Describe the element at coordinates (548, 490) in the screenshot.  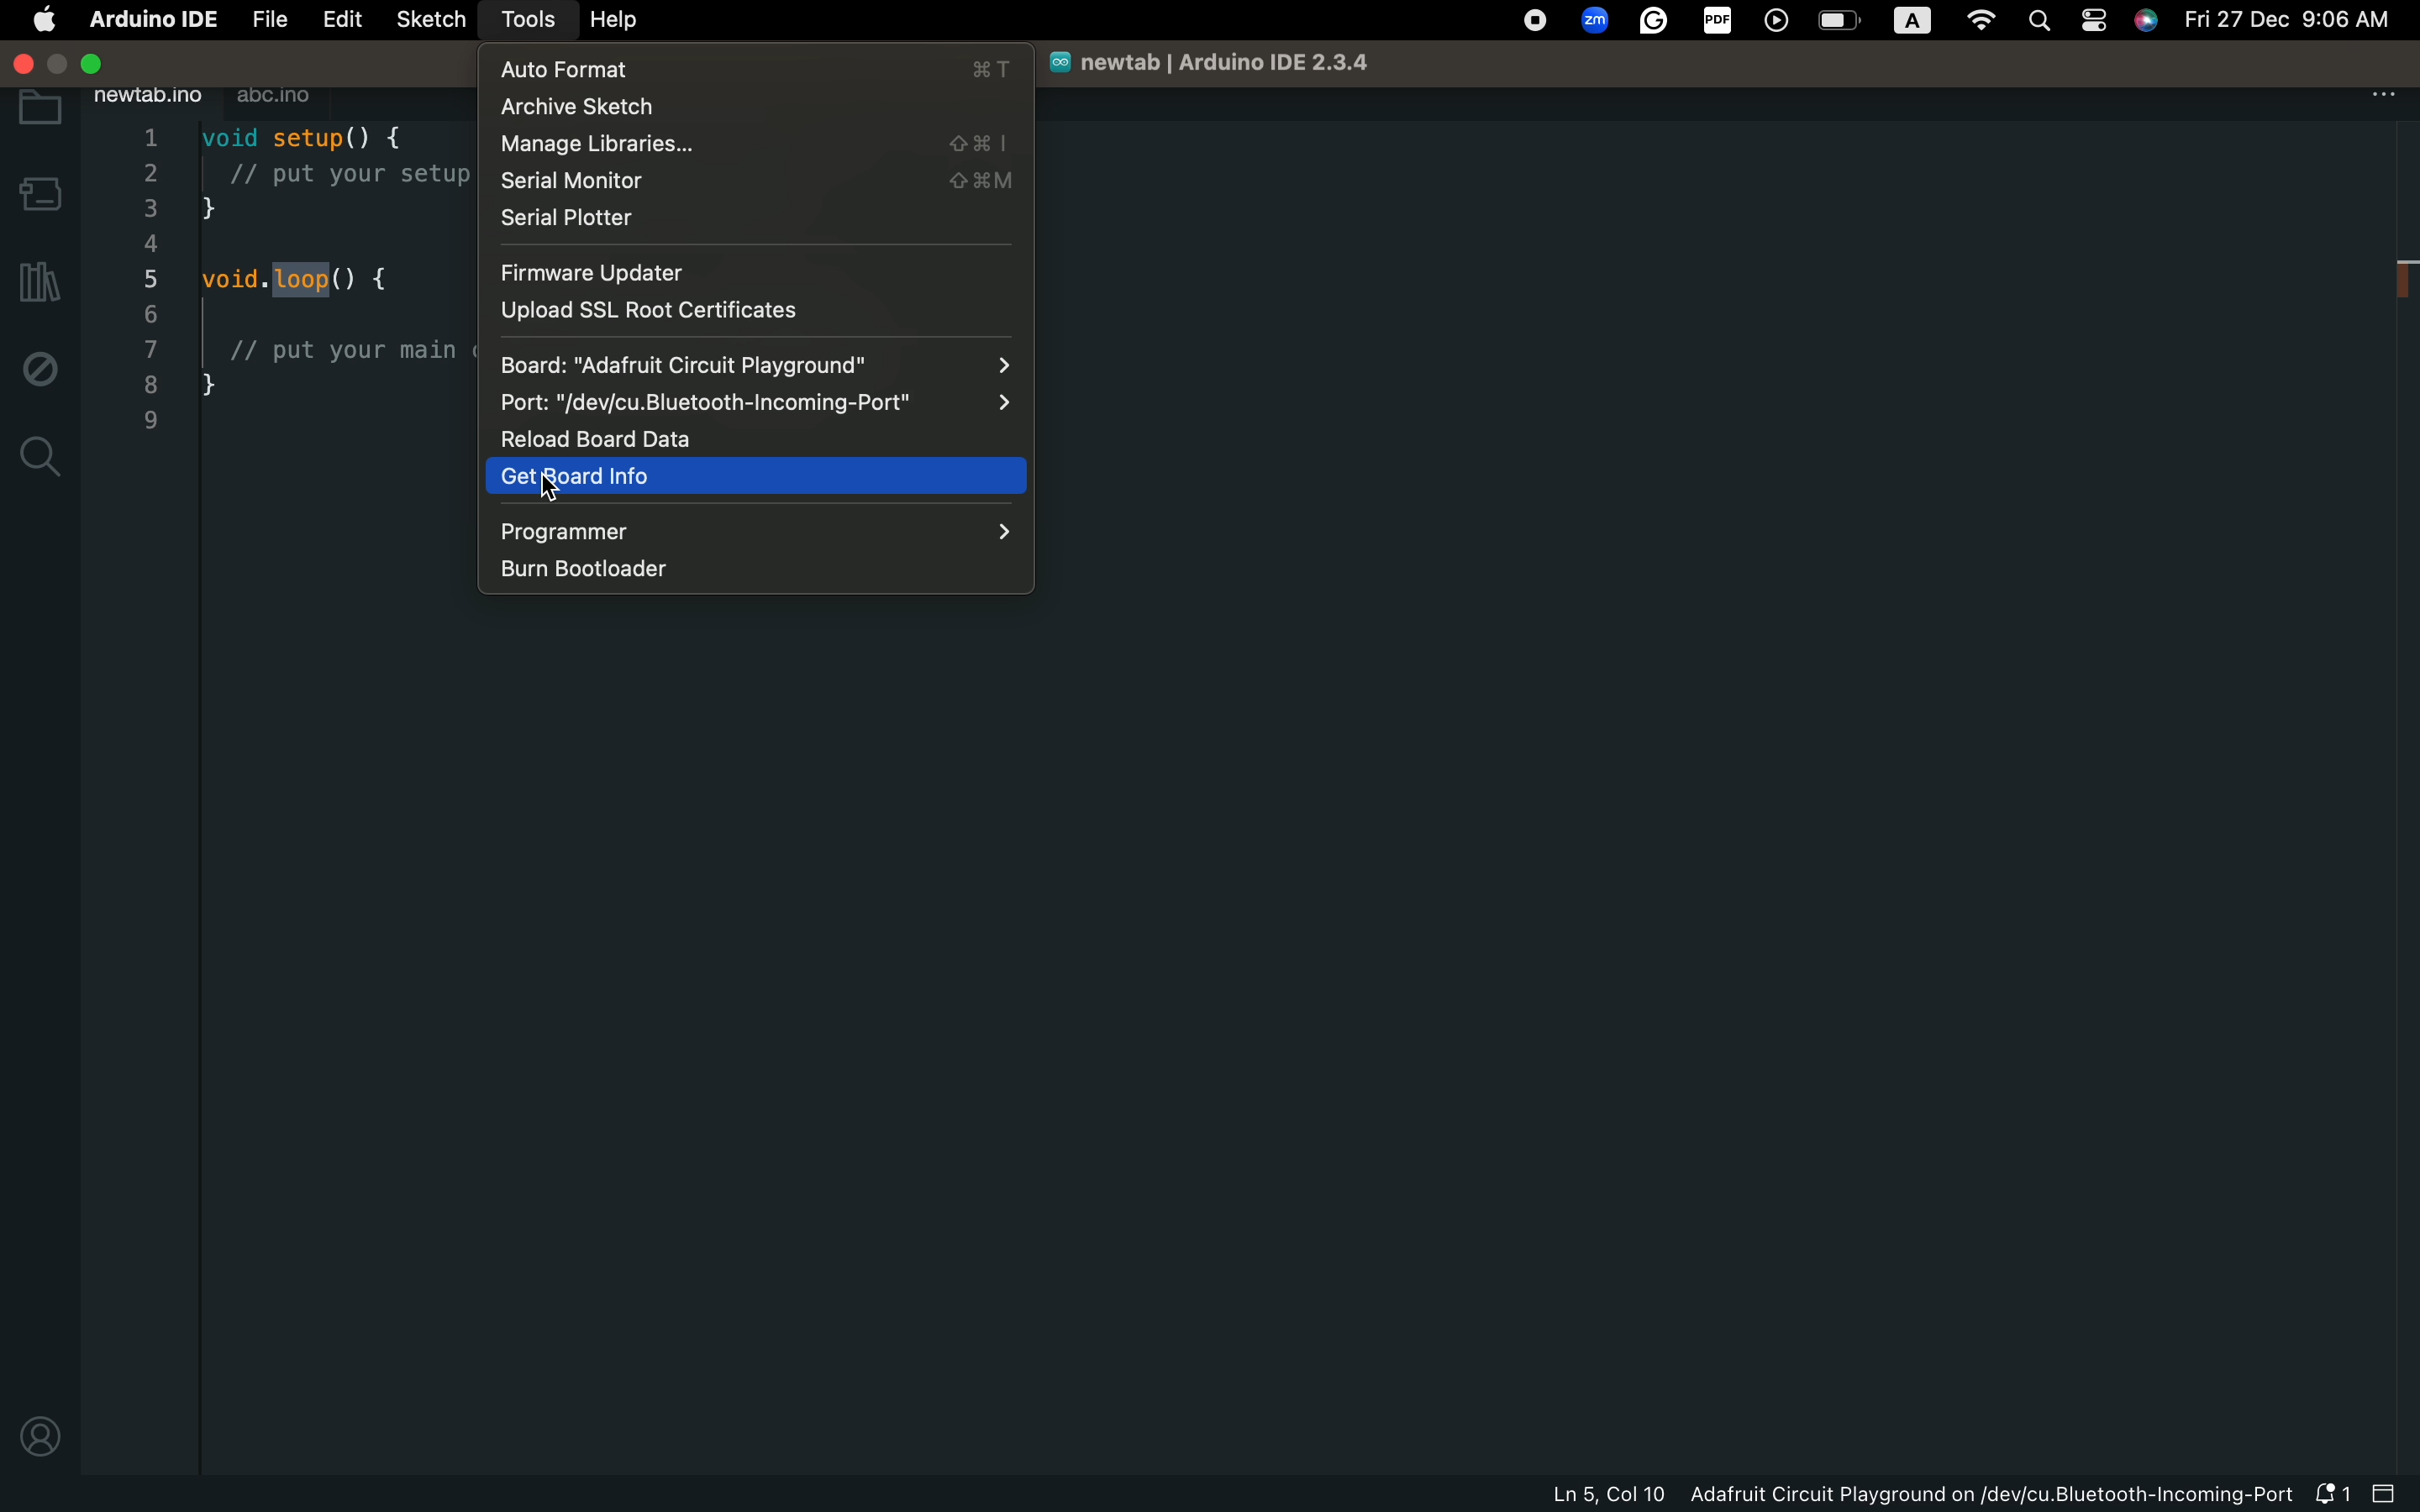
I see `cursor` at that location.